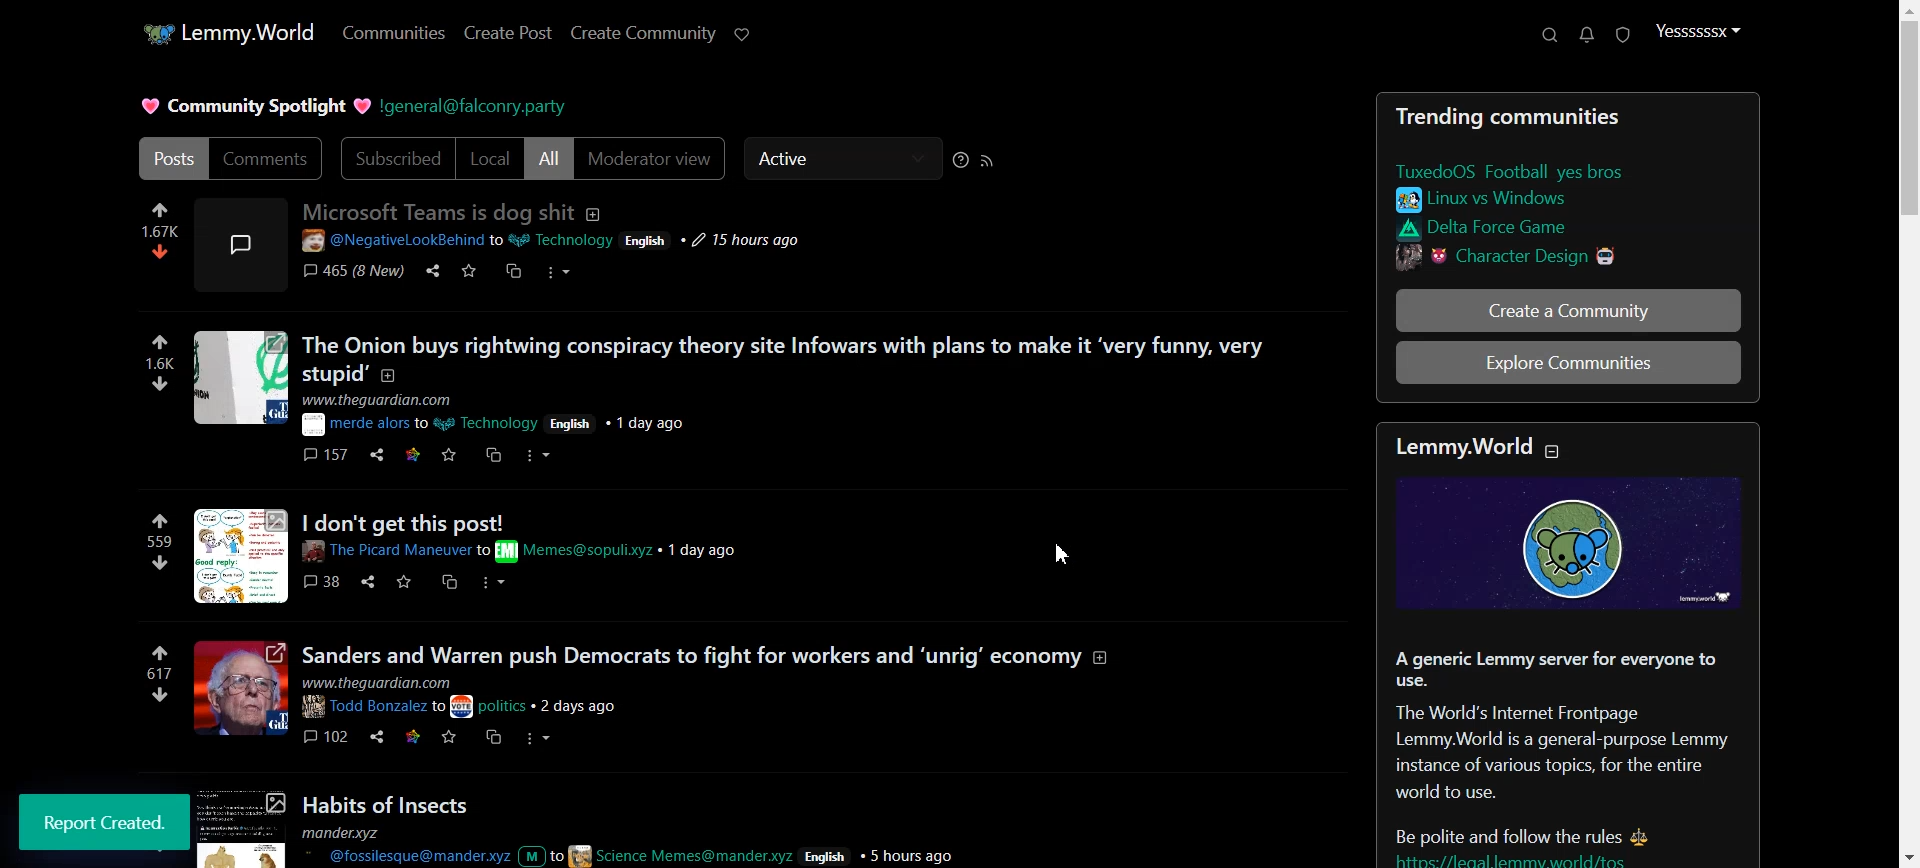  Describe the element at coordinates (326, 582) in the screenshot. I see `comments` at that location.